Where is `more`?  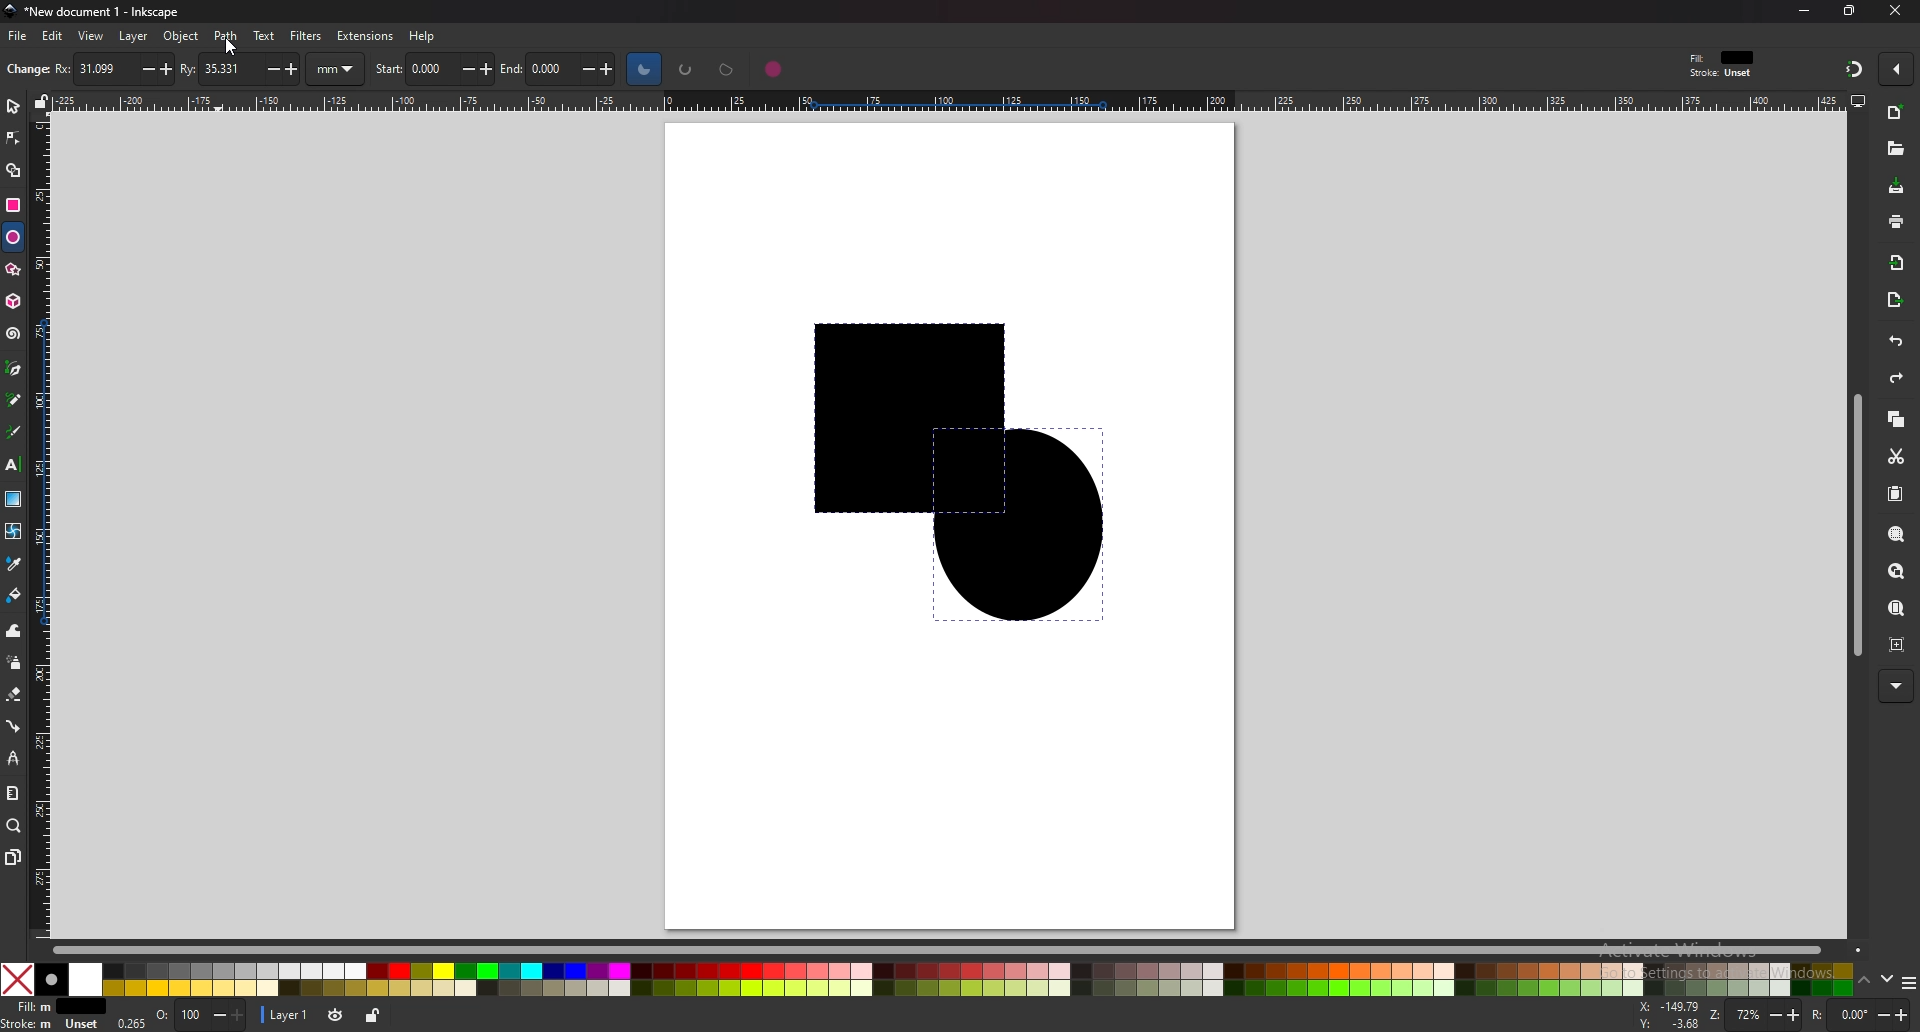 more is located at coordinates (1898, 686).